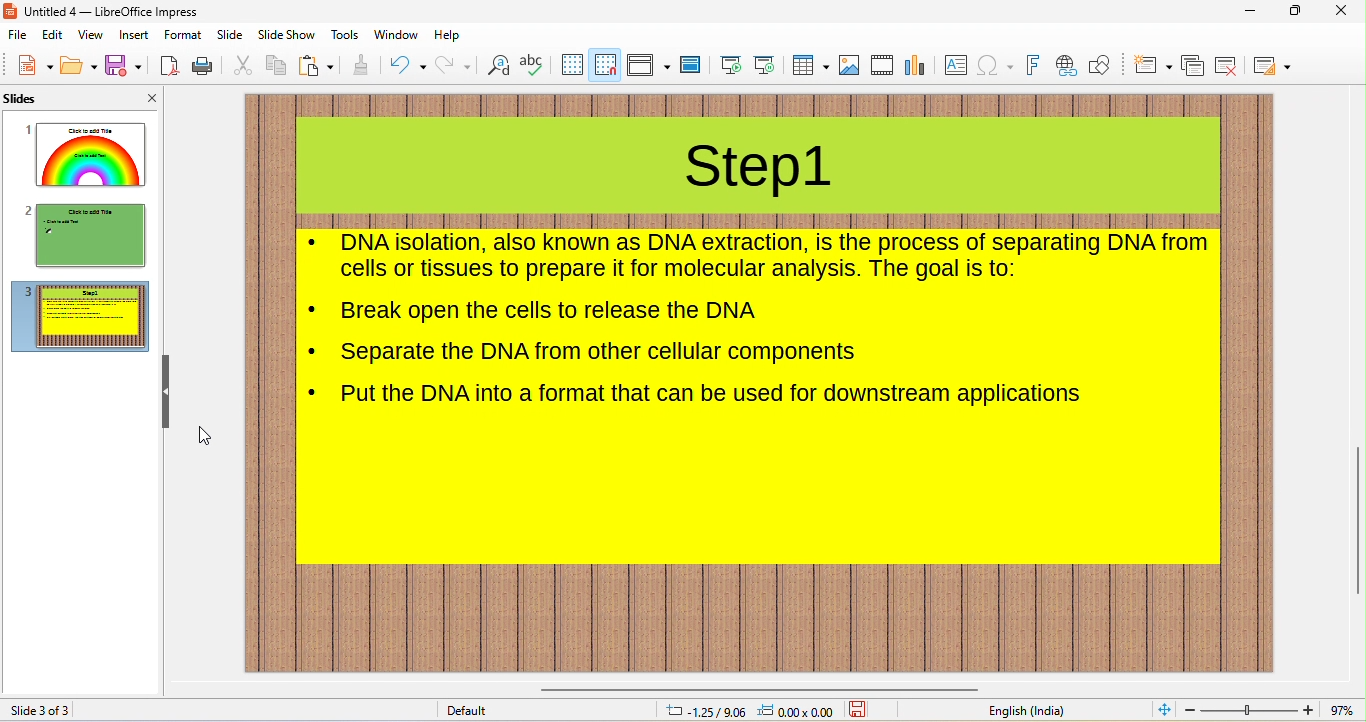 This screenshot has height=722, width=1366. Describe the element at coordinates (849, 65) in the screenshot. I see `image` at that location.